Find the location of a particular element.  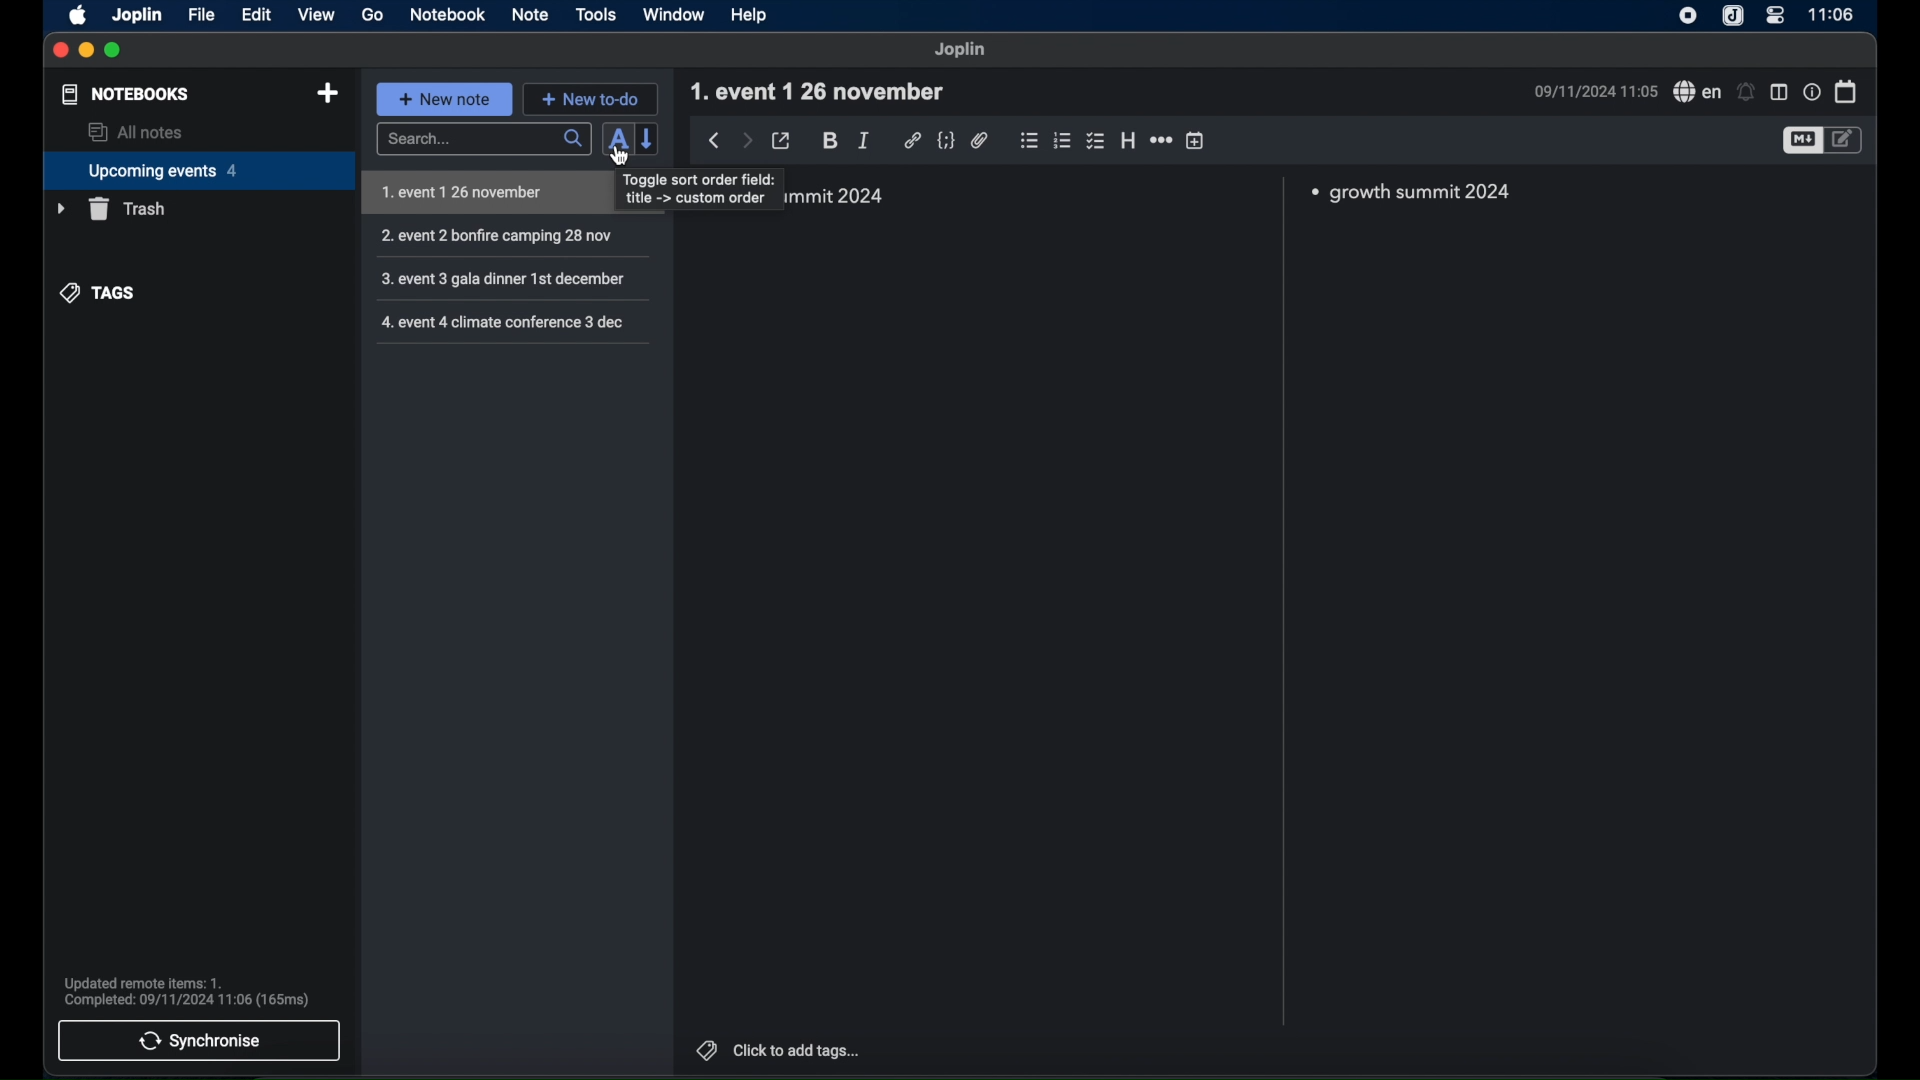

joplin is located at coordinates (138, 16).